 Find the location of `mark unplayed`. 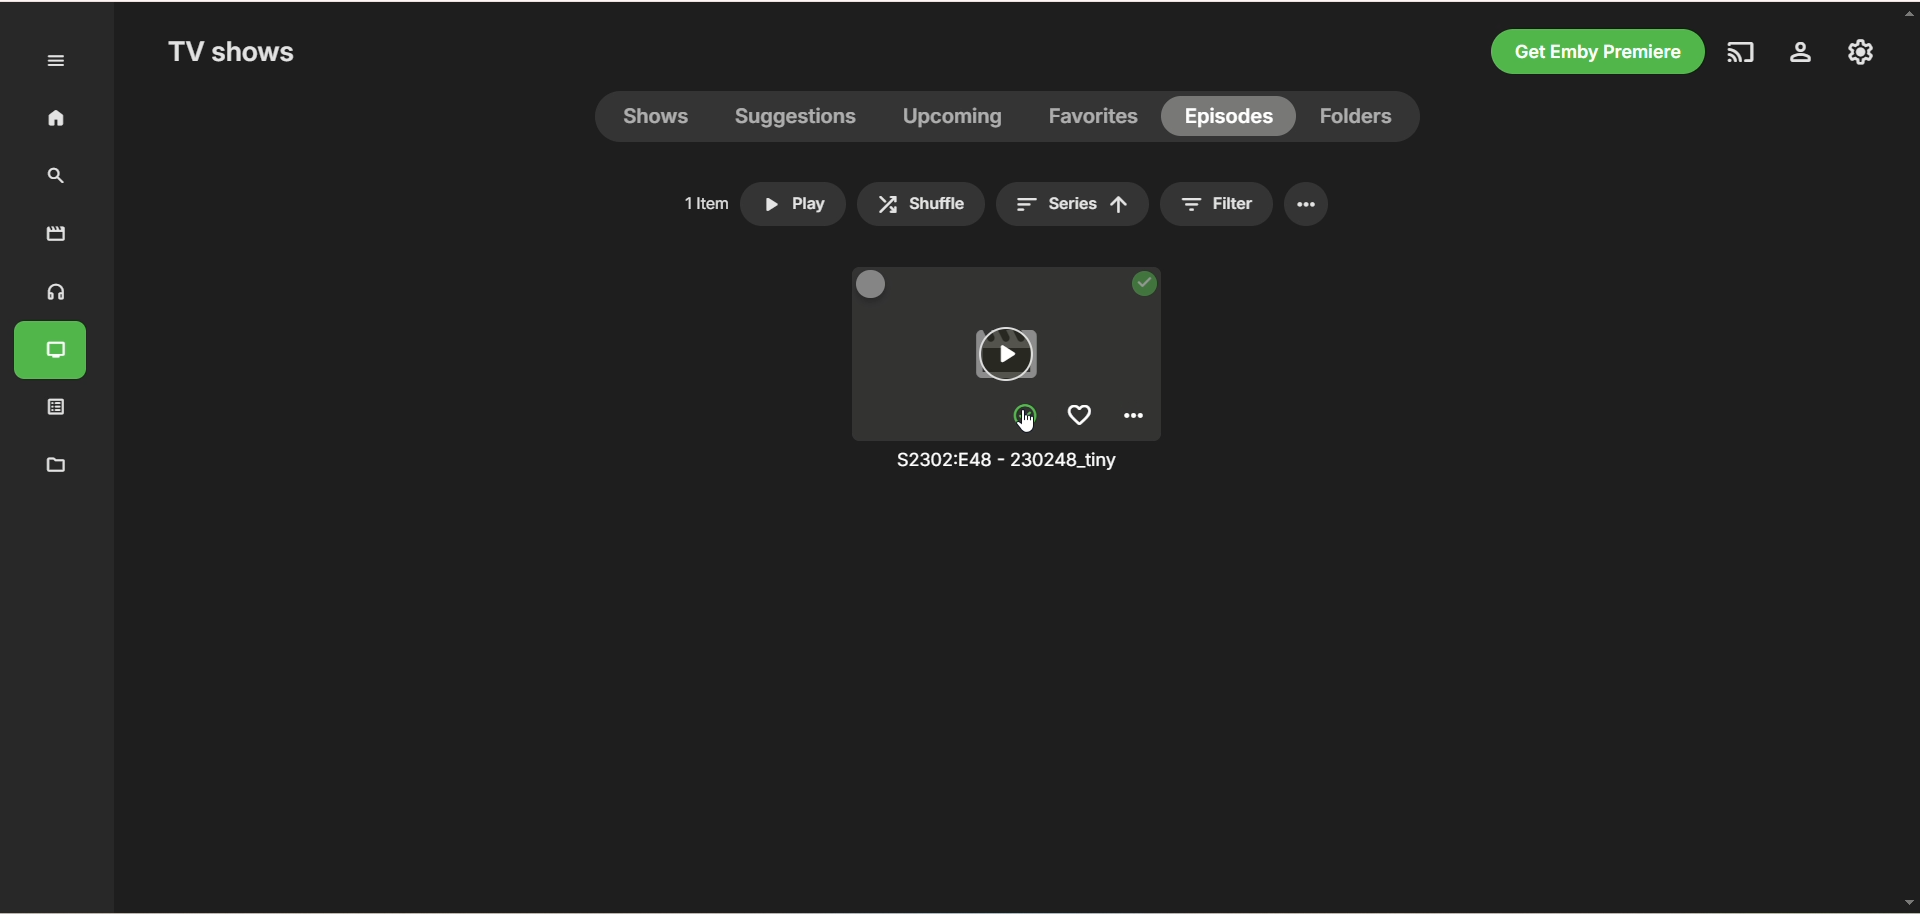

mark unplayed is located at coordinates (1027, 422).